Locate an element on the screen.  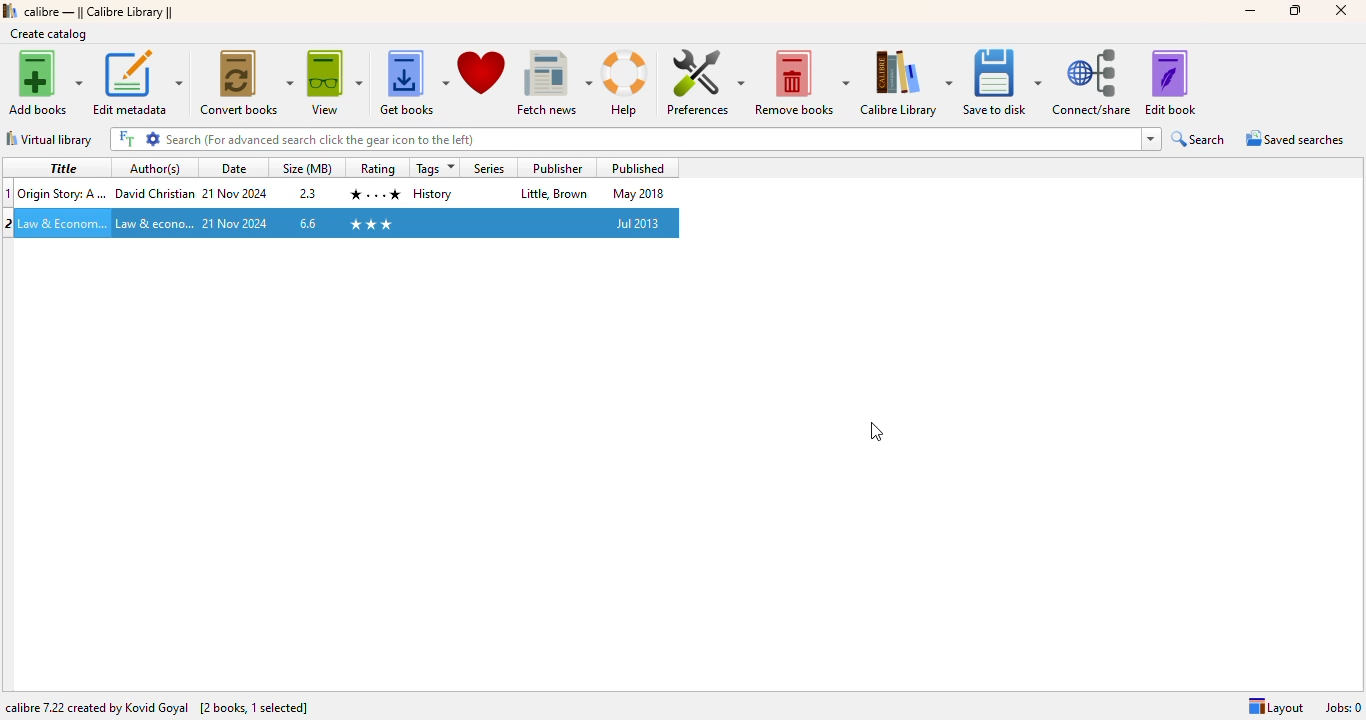
save to disk is located at coordinates (1002, 81).